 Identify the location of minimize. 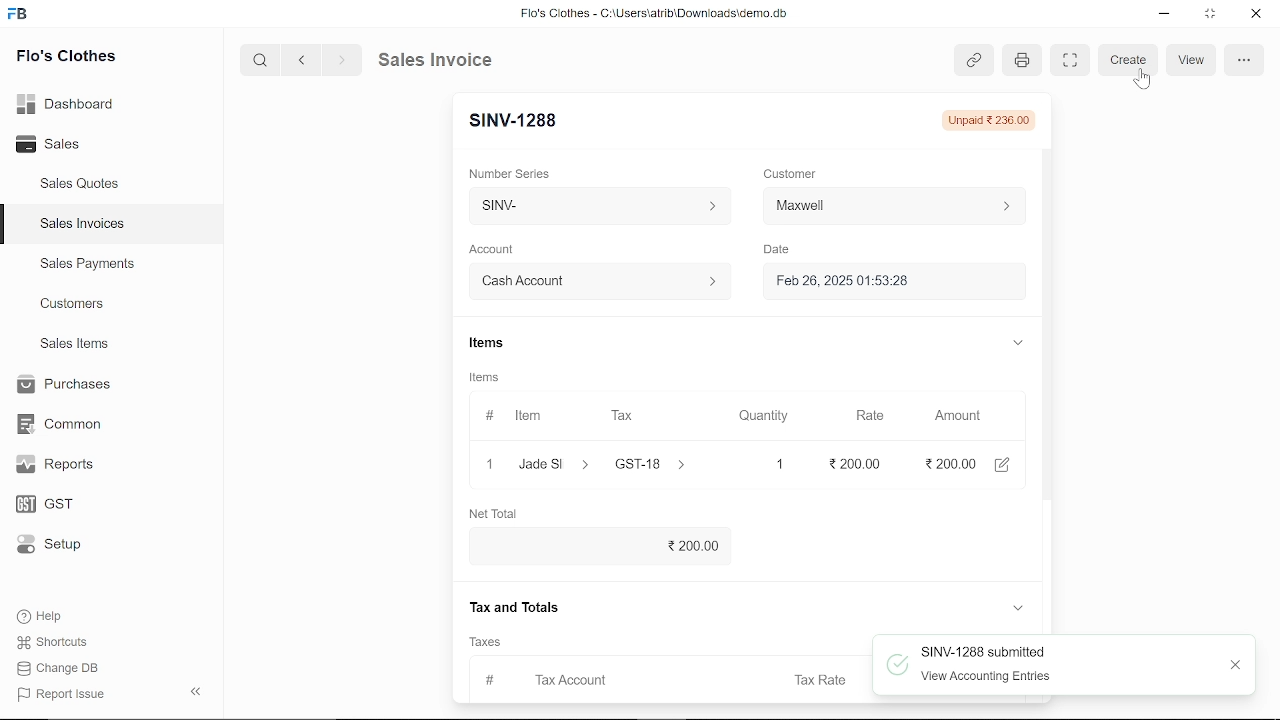
(1166, 16).